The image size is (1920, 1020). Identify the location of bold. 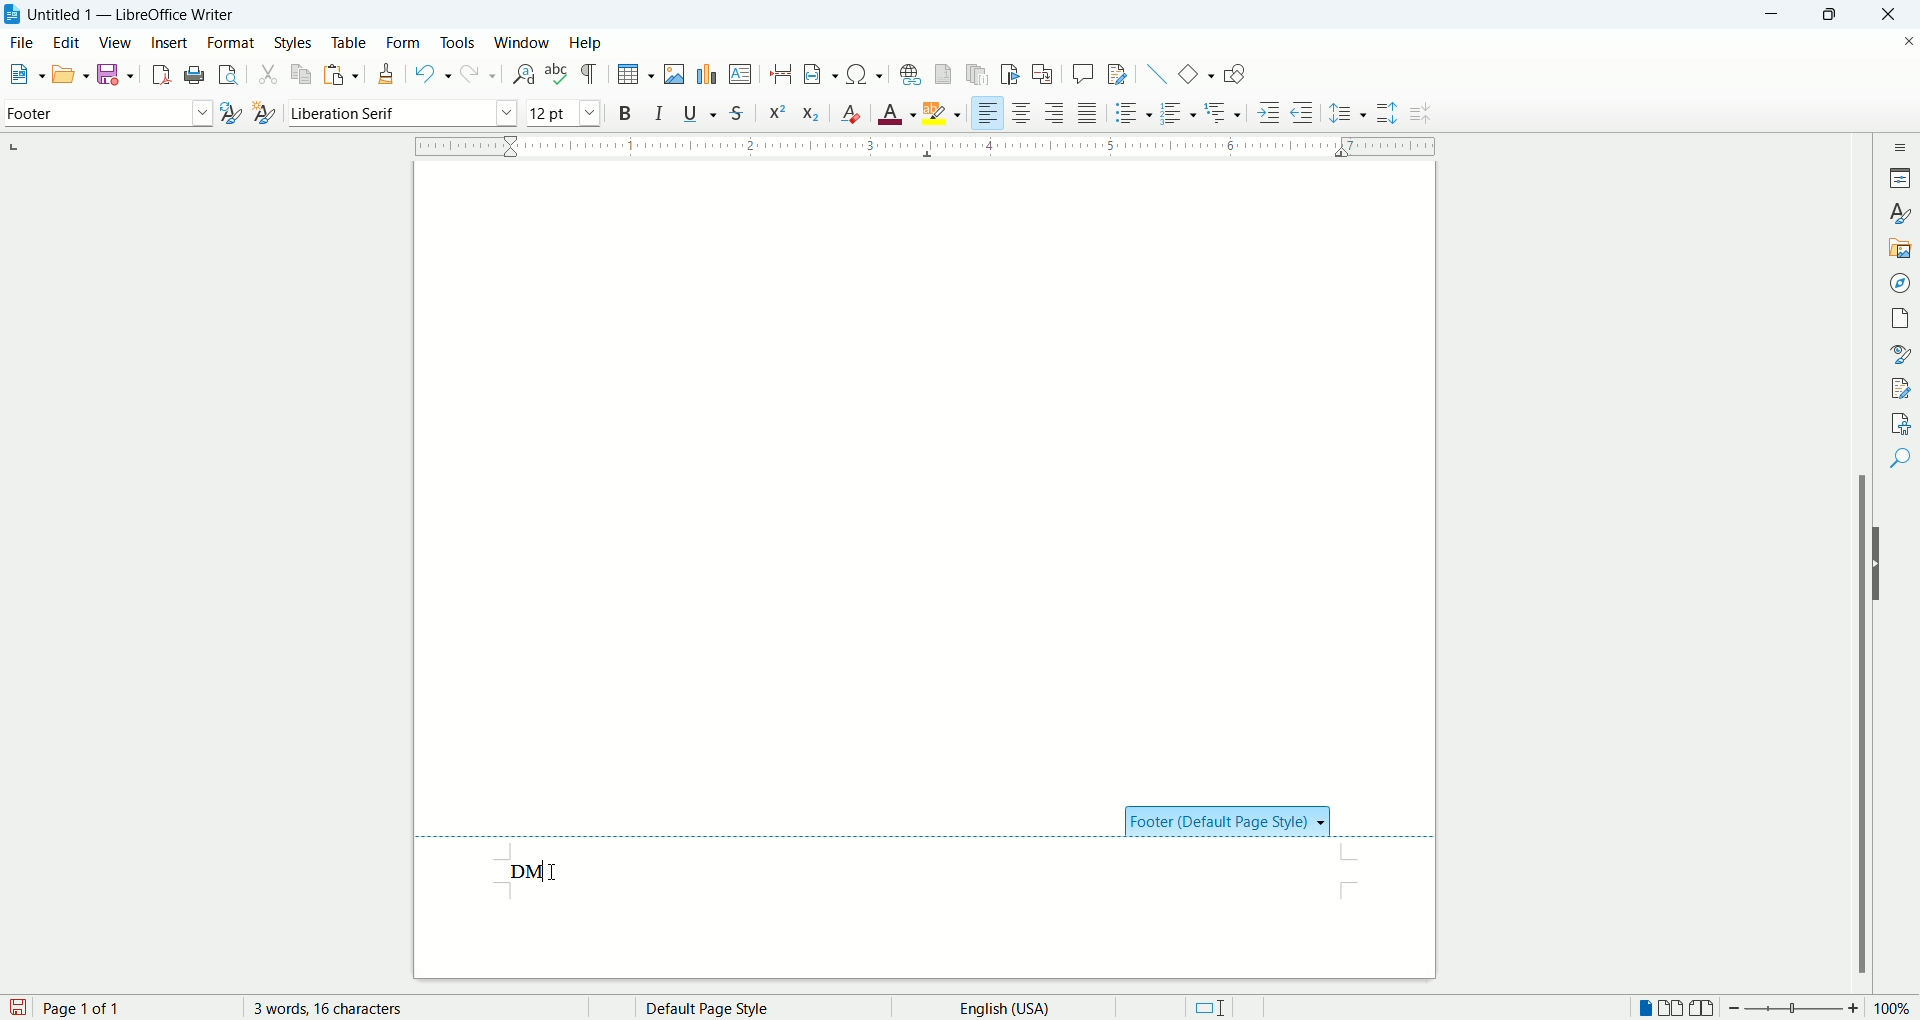
(625, 112).